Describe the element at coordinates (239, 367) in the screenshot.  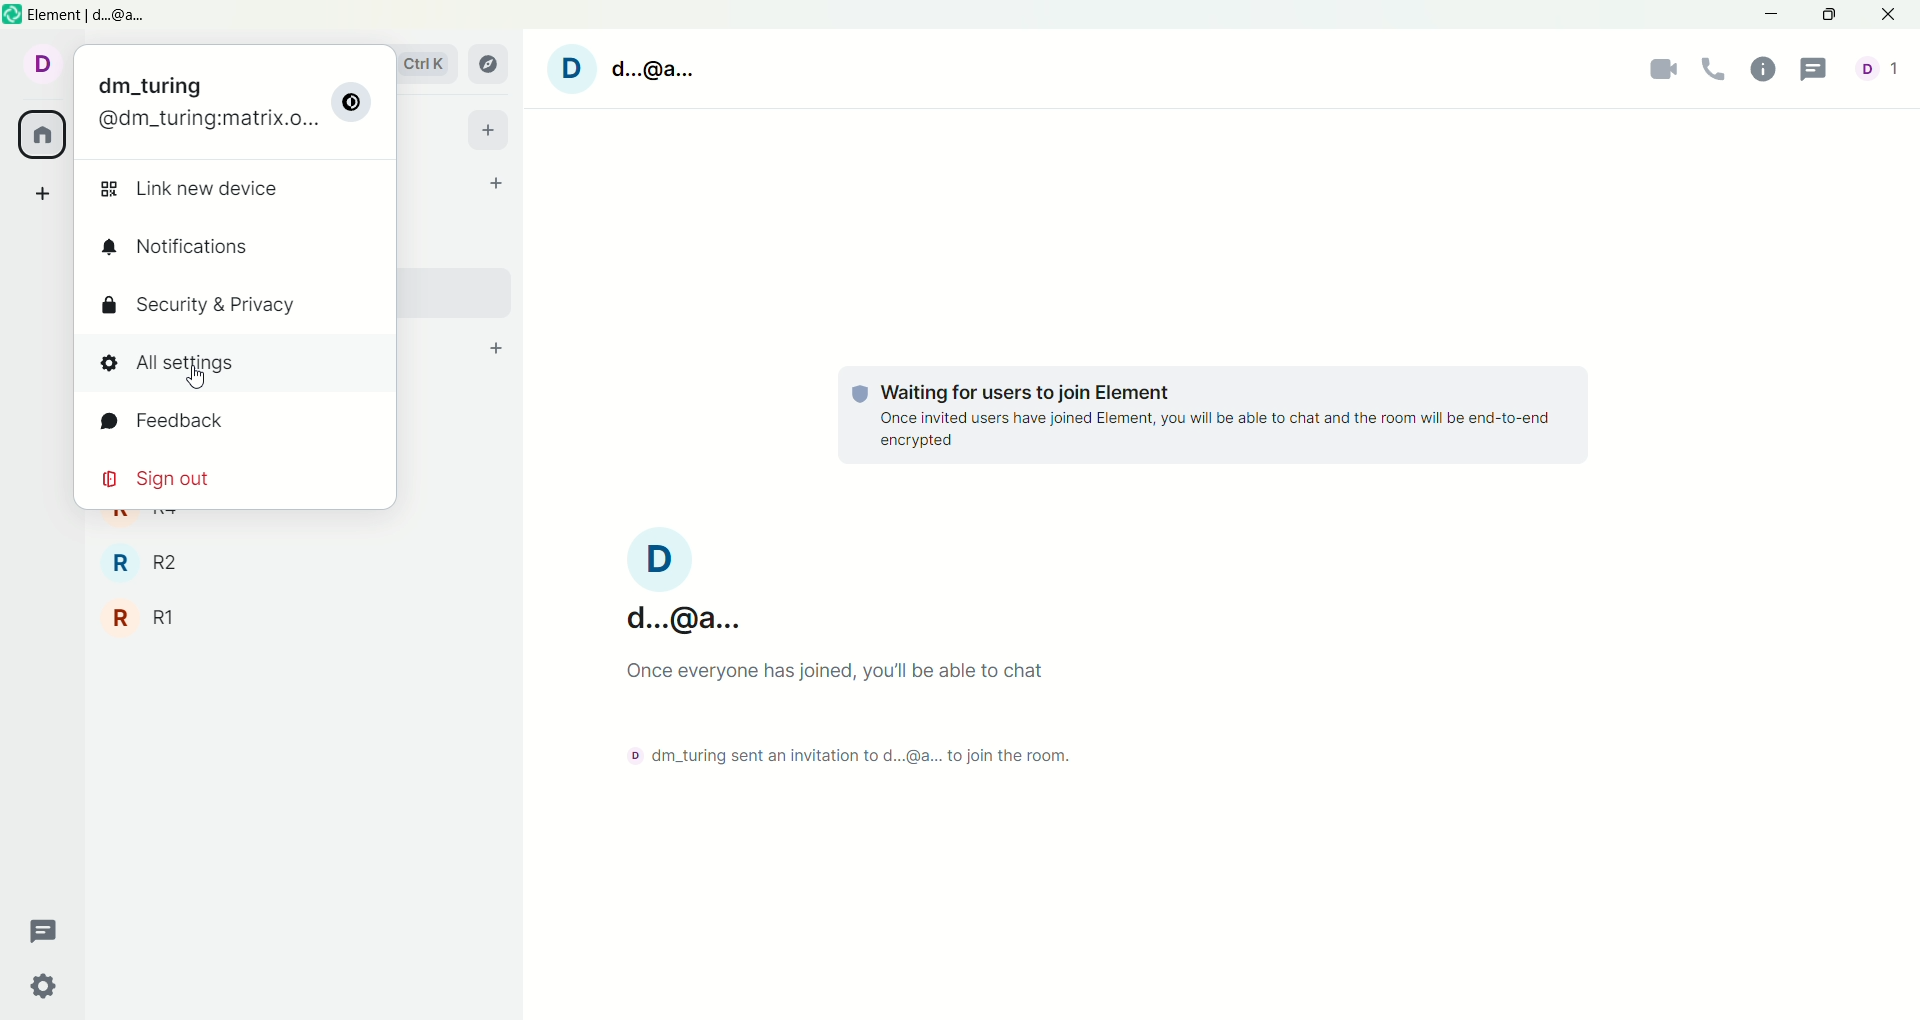
I see `all settings` at that location.